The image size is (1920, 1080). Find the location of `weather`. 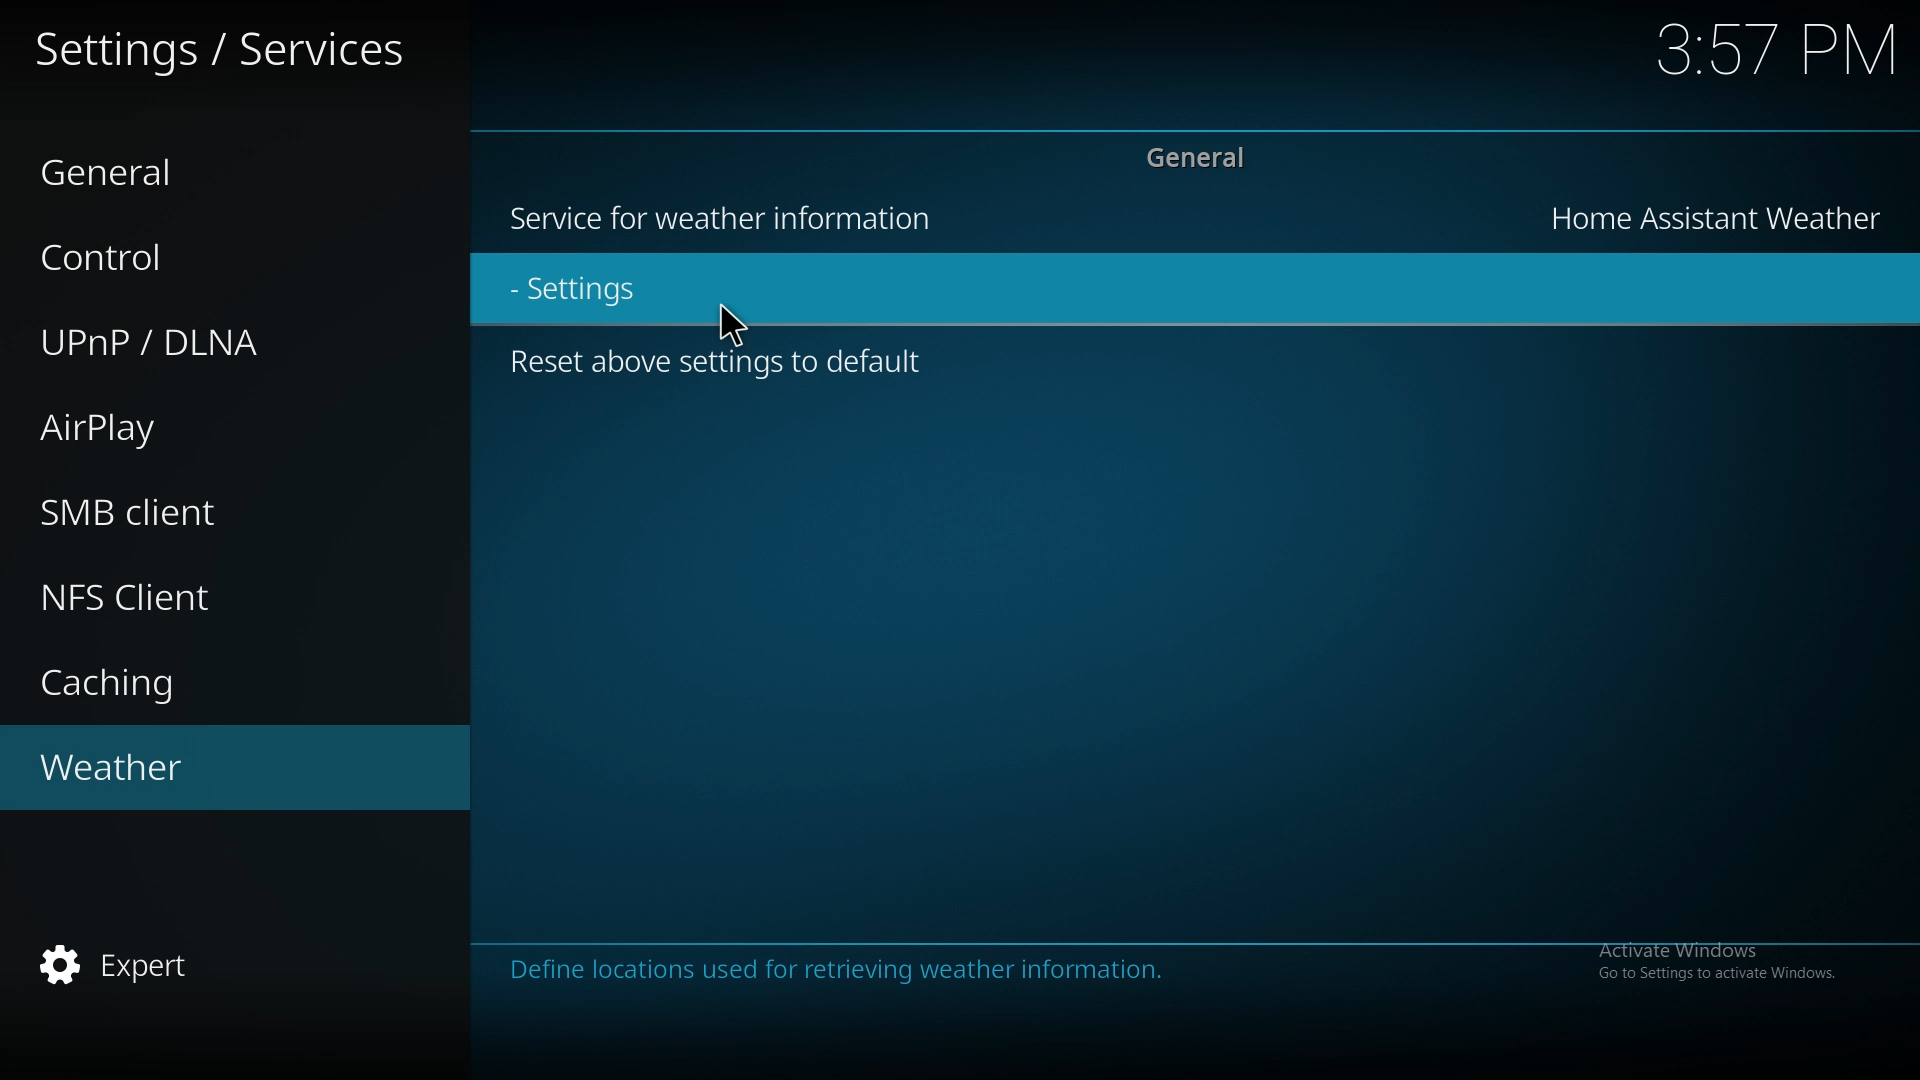

weather is located at coordinates (193, 770).